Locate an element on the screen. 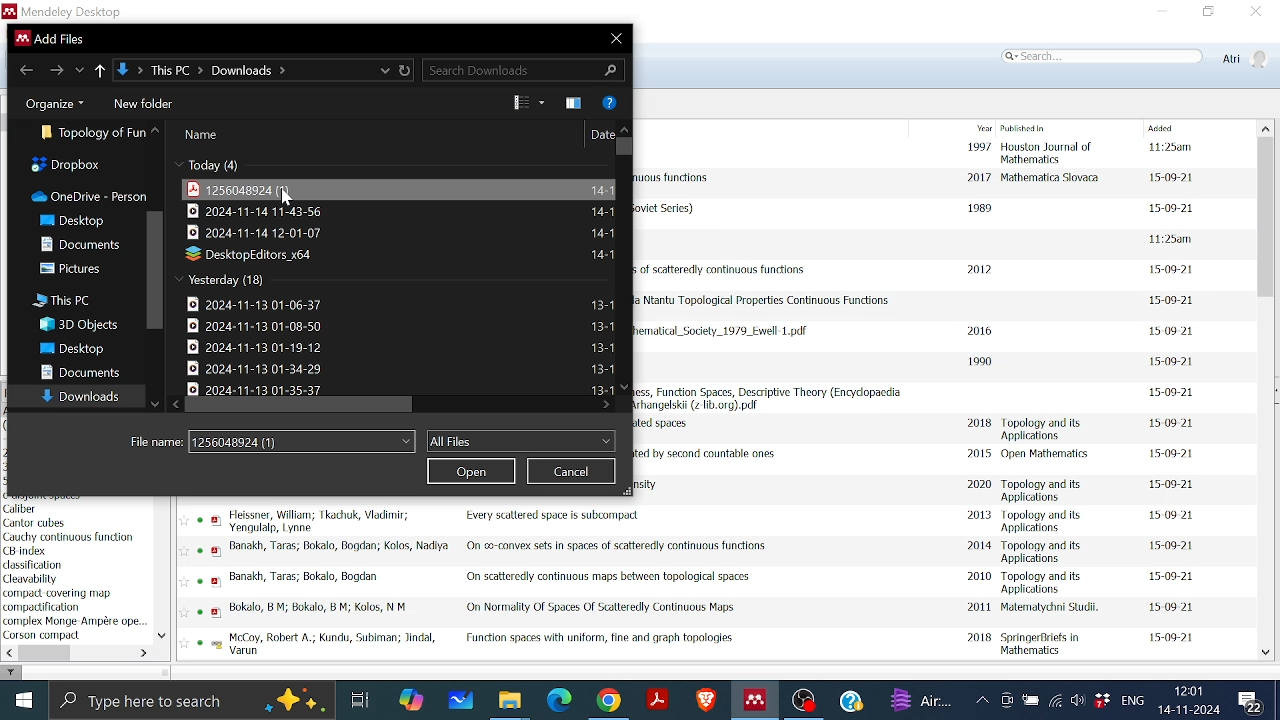 Image resolution: width=1280 pixels, height=720 pixels. Horizontal scrollbar is located at coordinates (46, 652).